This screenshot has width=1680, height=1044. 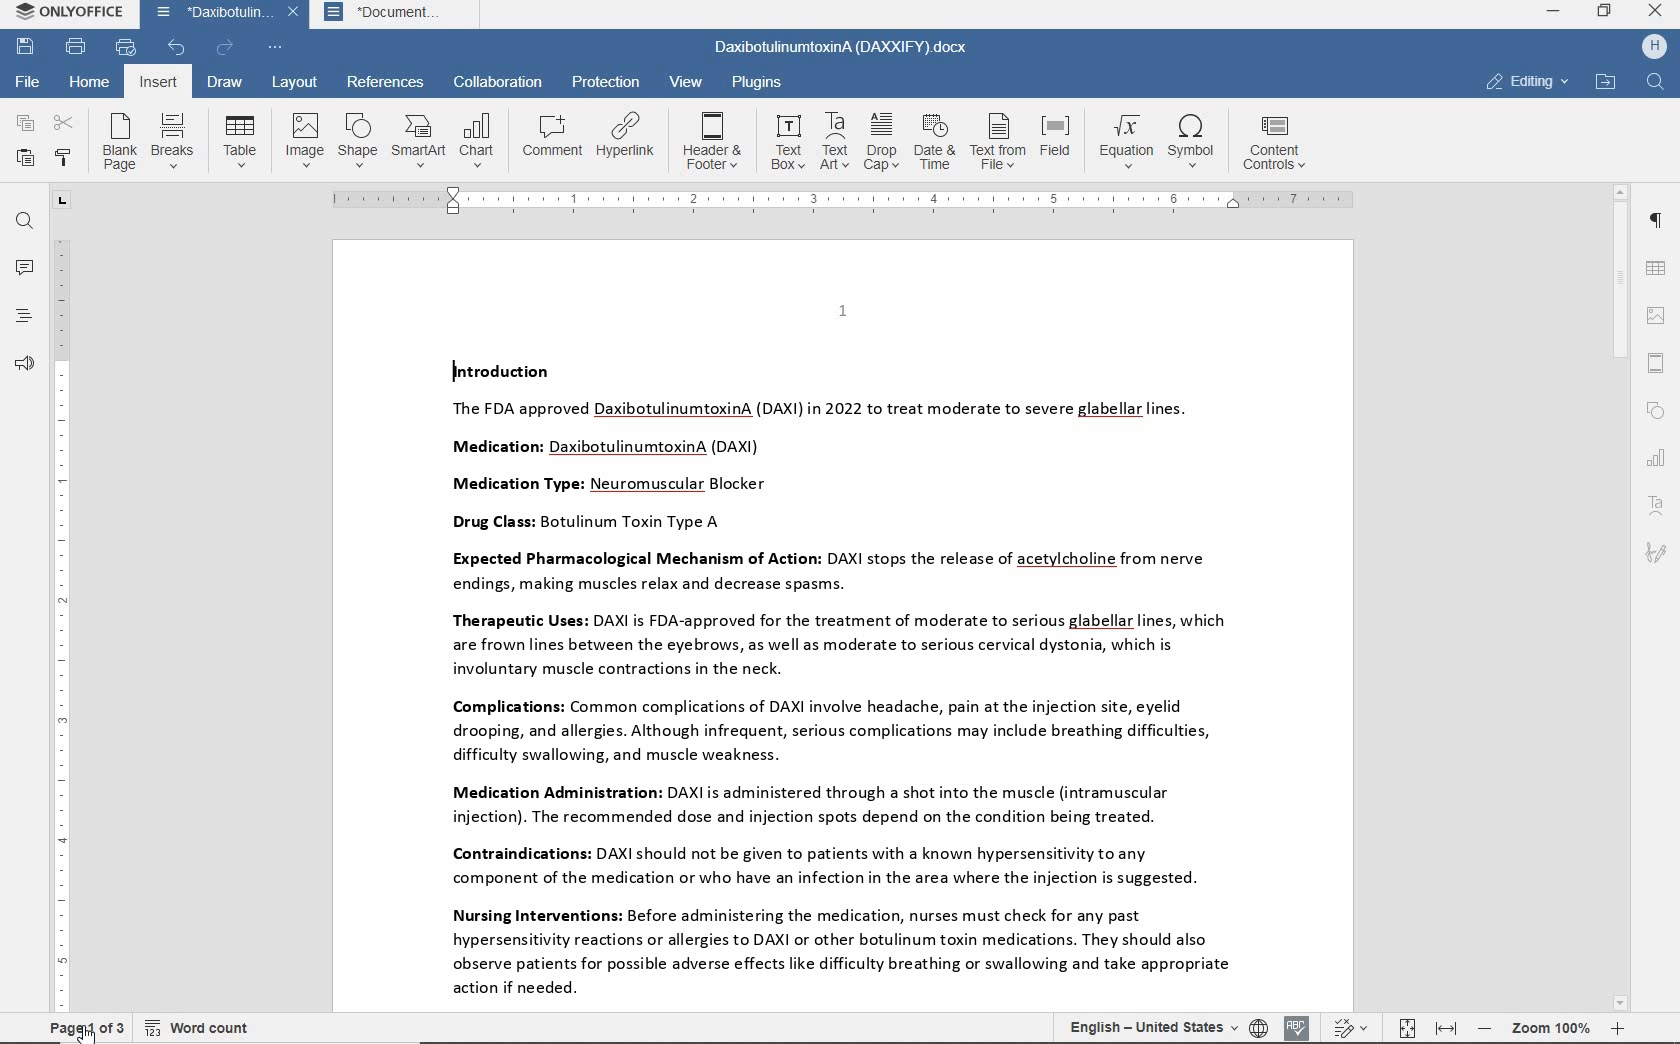 I want to click on *Daxibotulin..., so click(x=208, y=15).